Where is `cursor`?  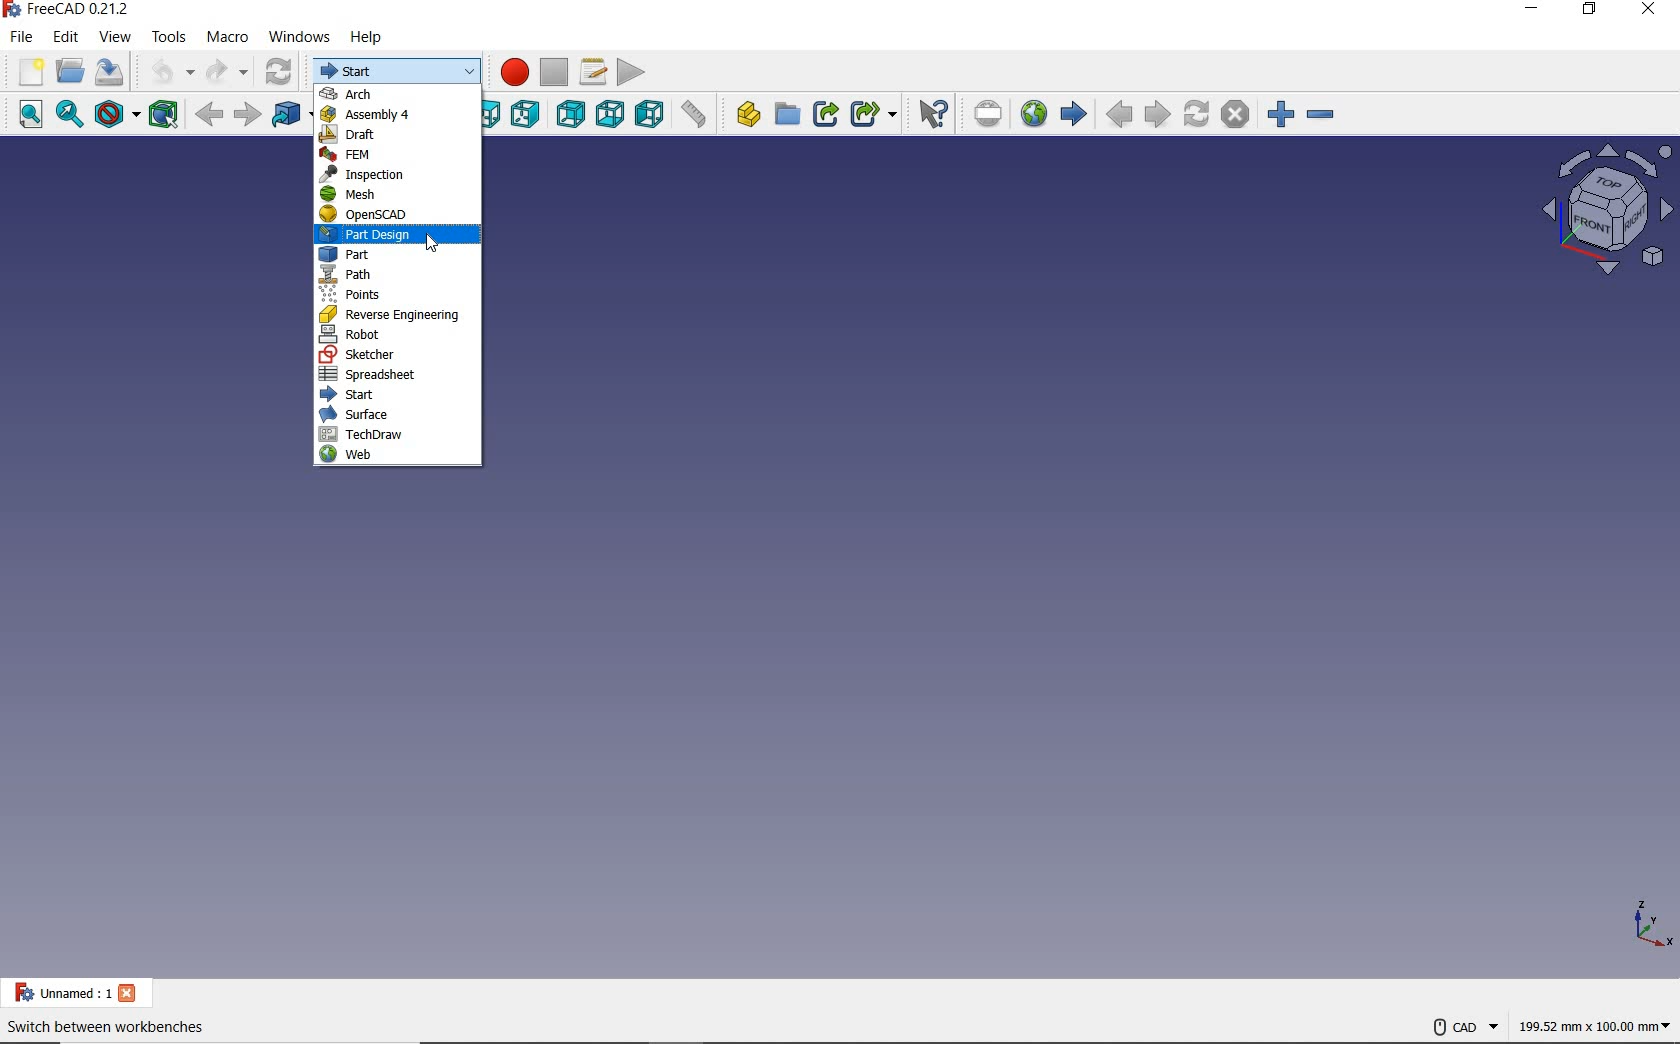
cursor is located at coordinates (430, 240).